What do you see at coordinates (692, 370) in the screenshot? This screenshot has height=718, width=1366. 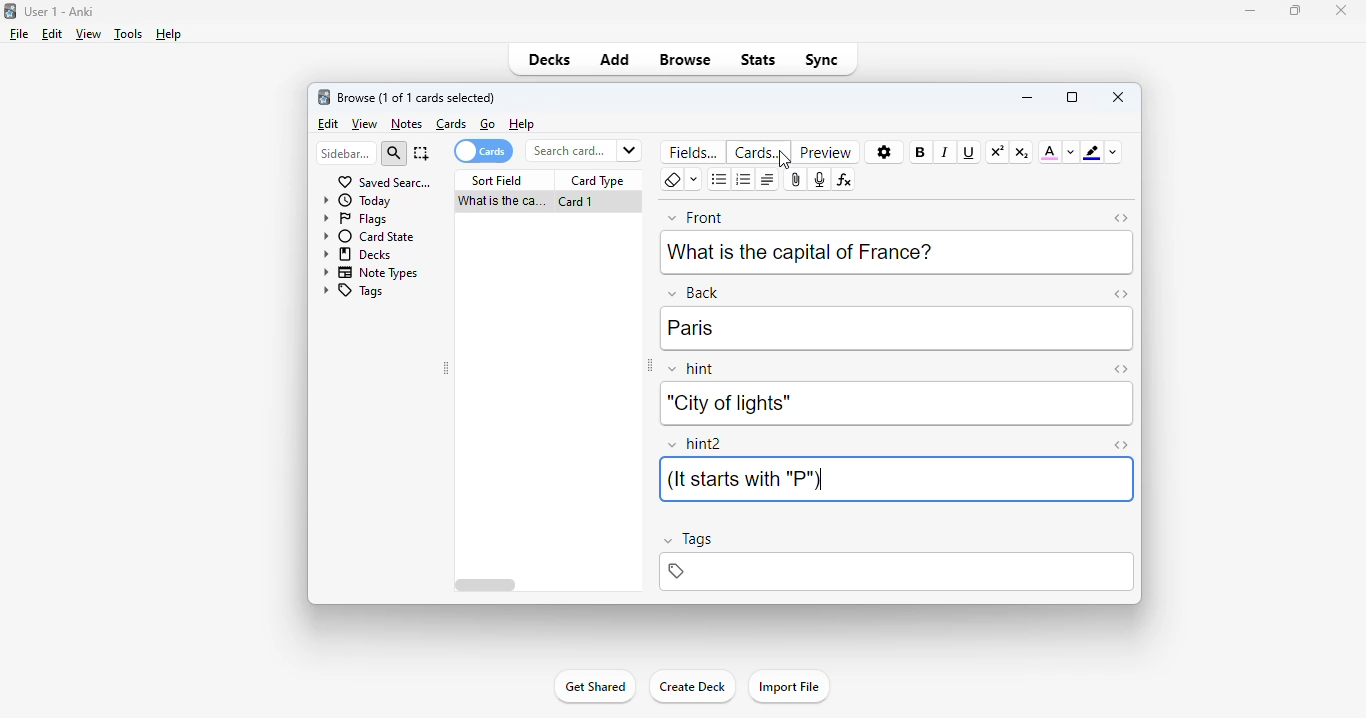 I see `hint` at bounding box center [692, 370].